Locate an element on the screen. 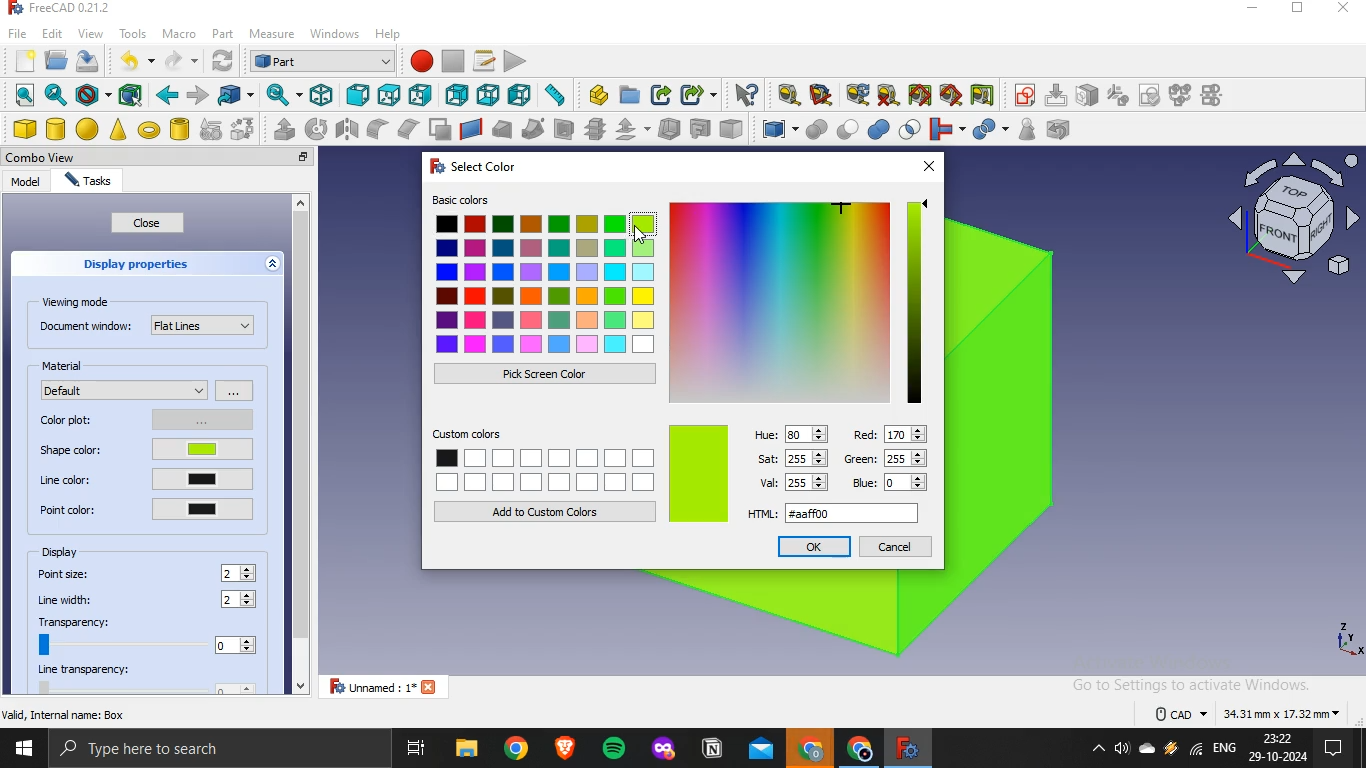 The image size is (1366, 768). fillet is located at coordinates (379, 129).